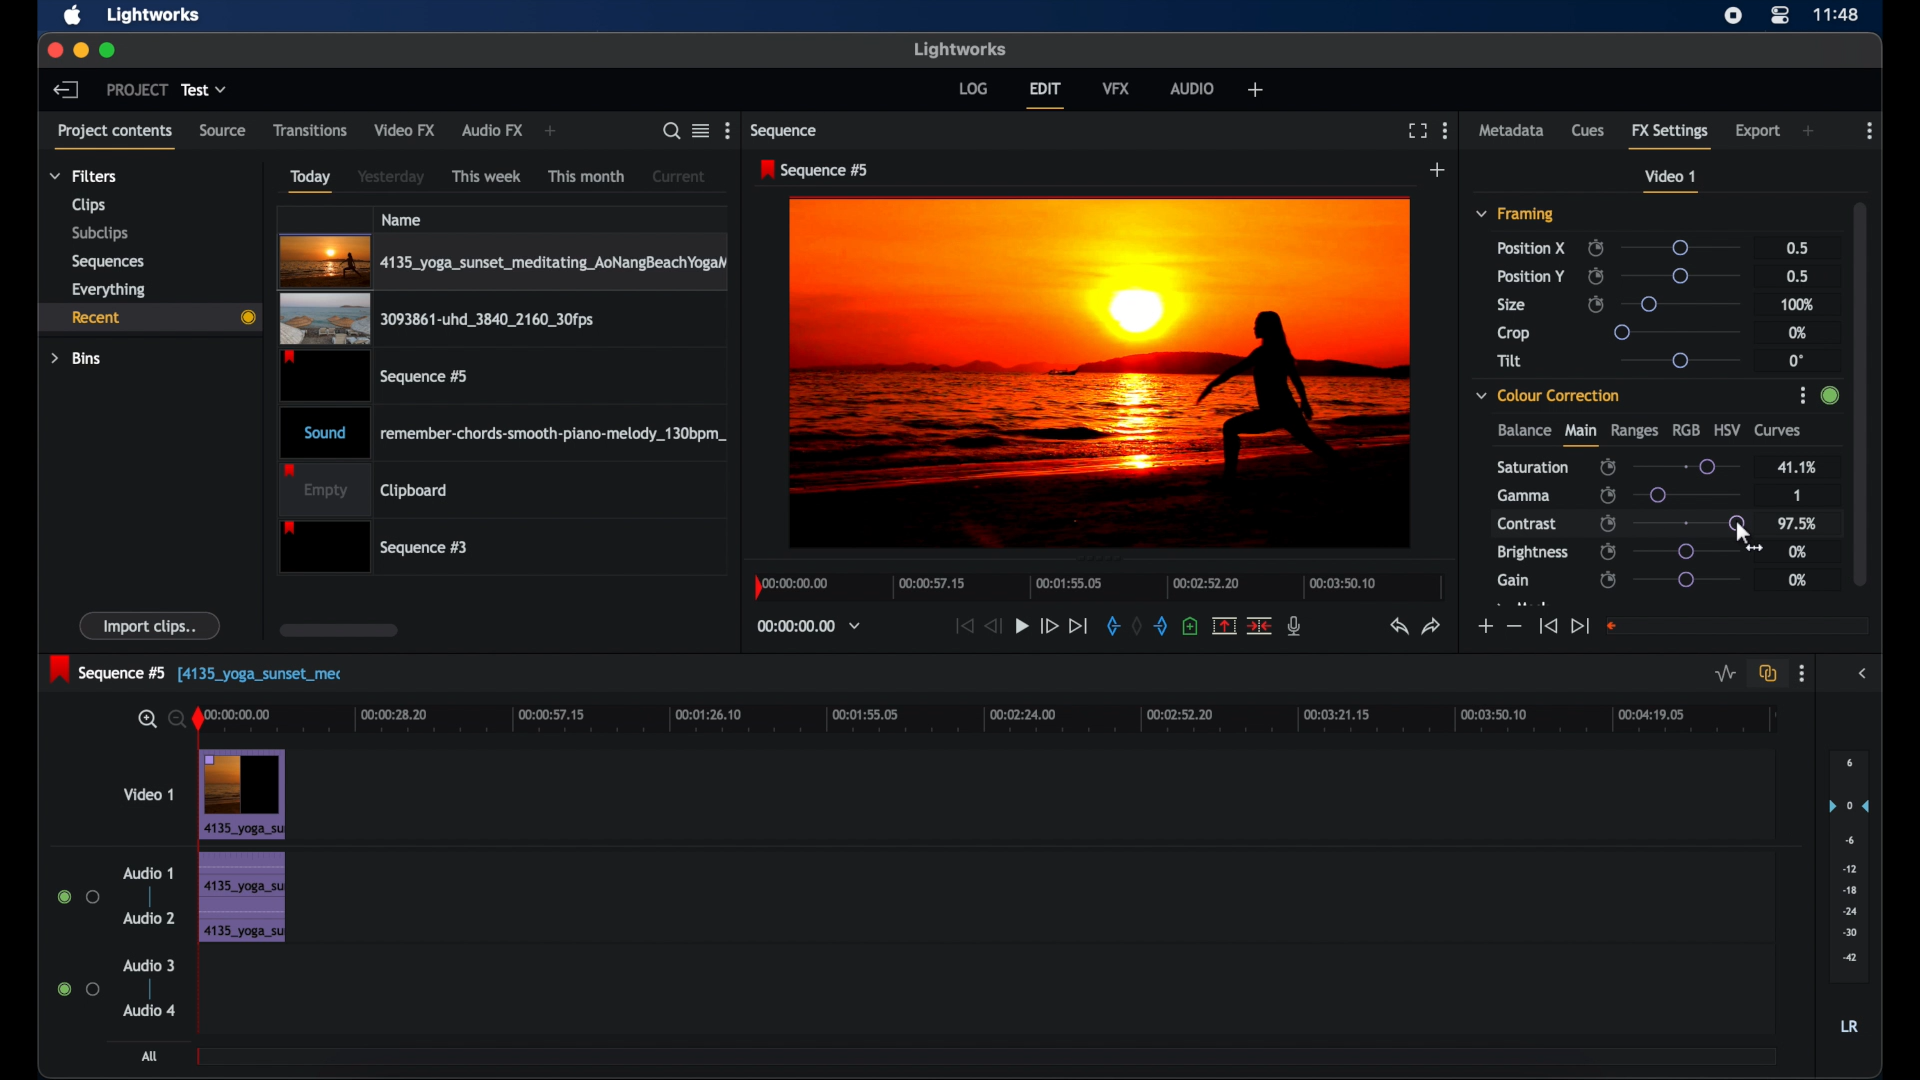 The height and width of the screenshot is (1080, 1920). Describe the element at coordinates (1516, 215) in the screenshot. I see `framing` at that location.